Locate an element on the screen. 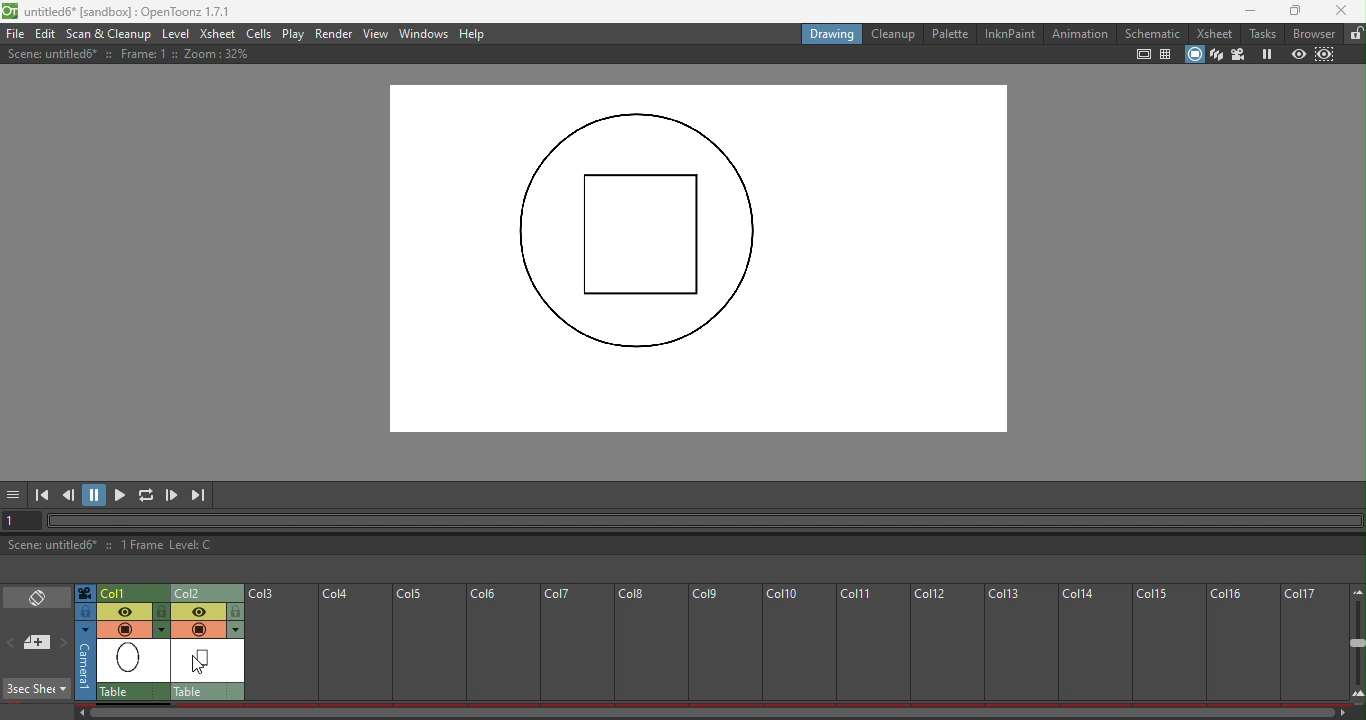 The height and width of the screenshot is (720, 1366). Camera stand visibility toggle is located at coordinates (124, 629).